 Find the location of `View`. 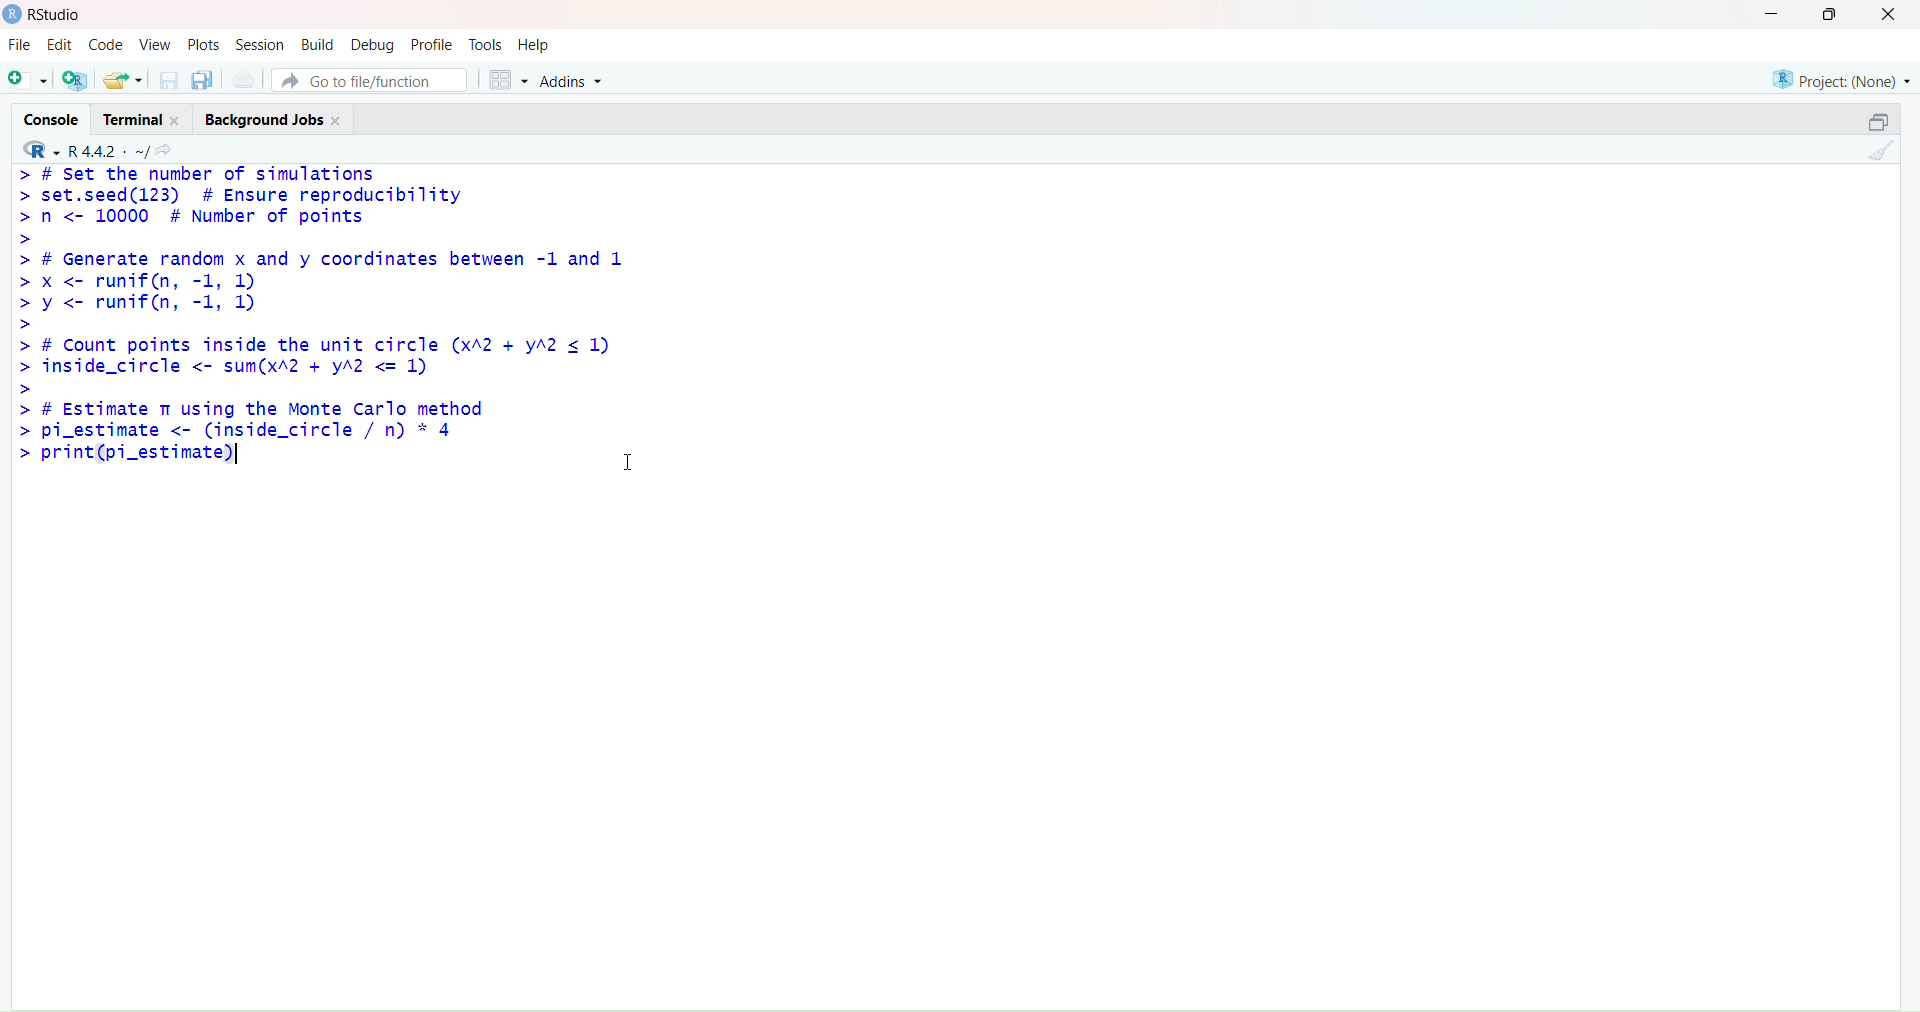

View is located at coordinates (154, 42).